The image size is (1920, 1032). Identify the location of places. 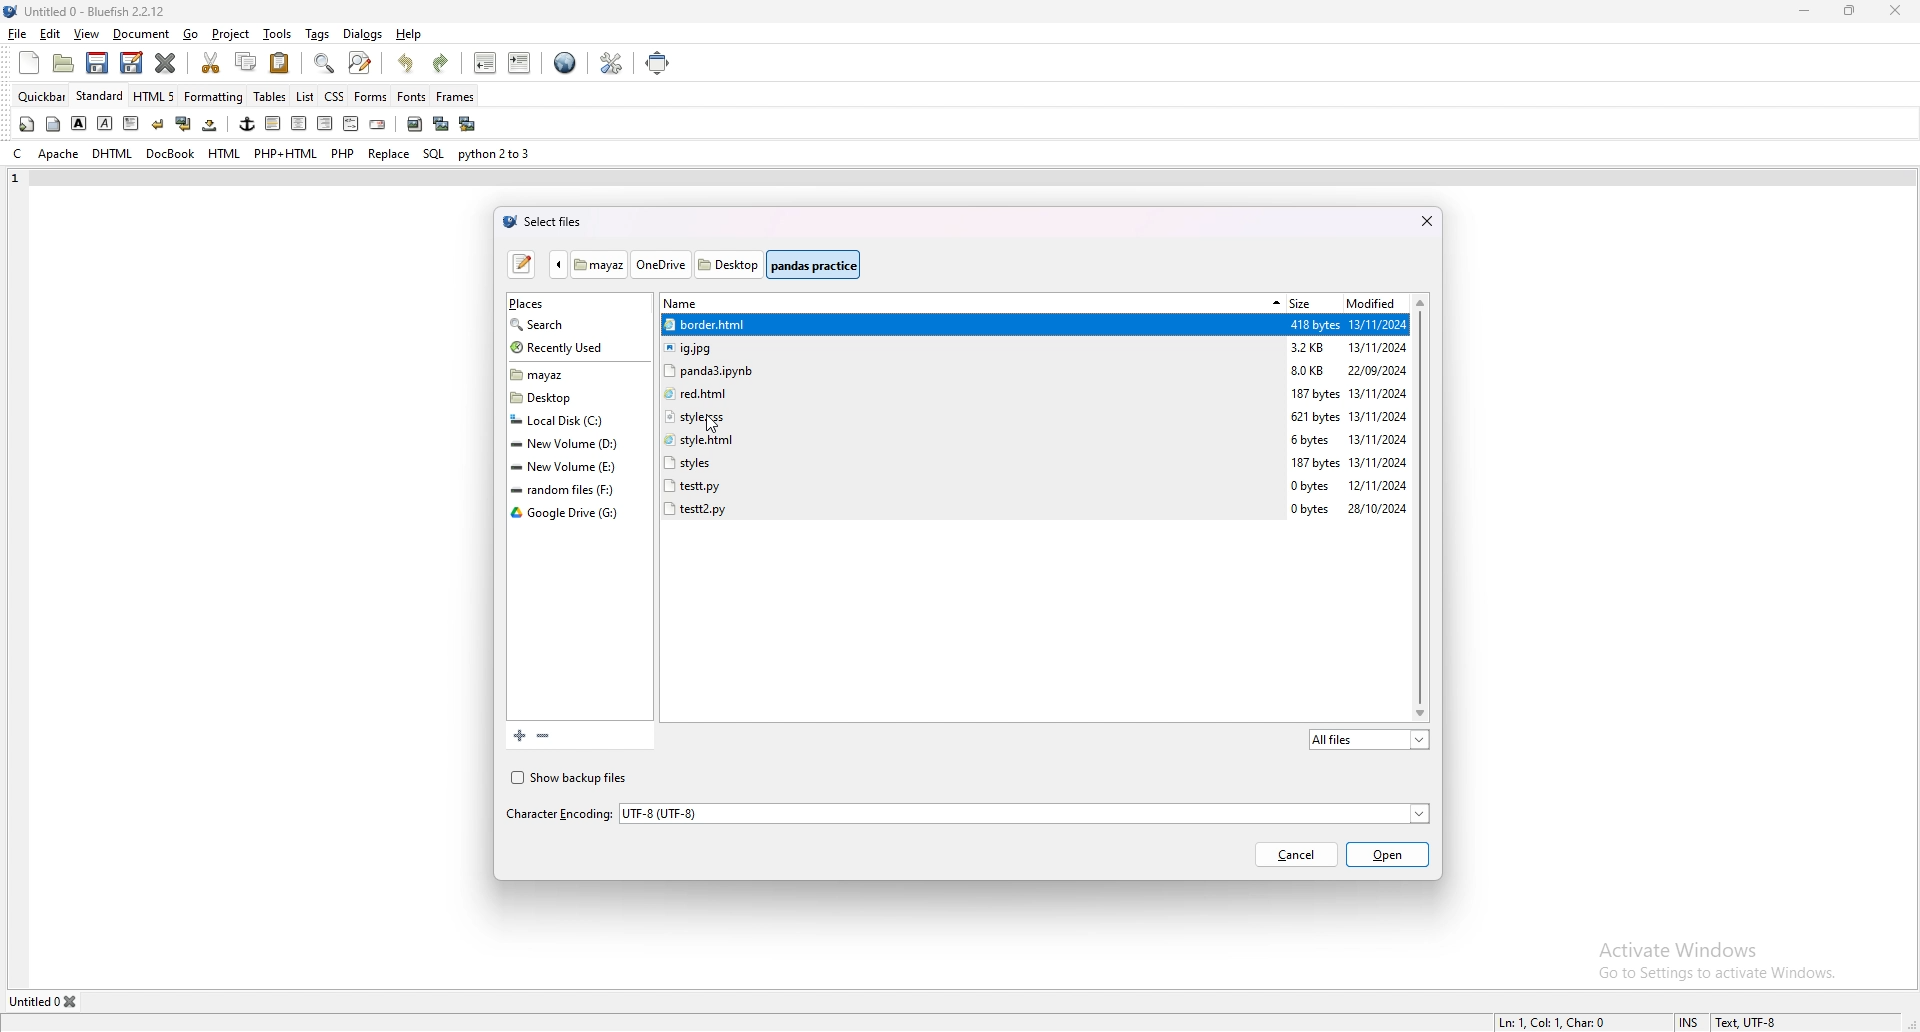
(558, 305).